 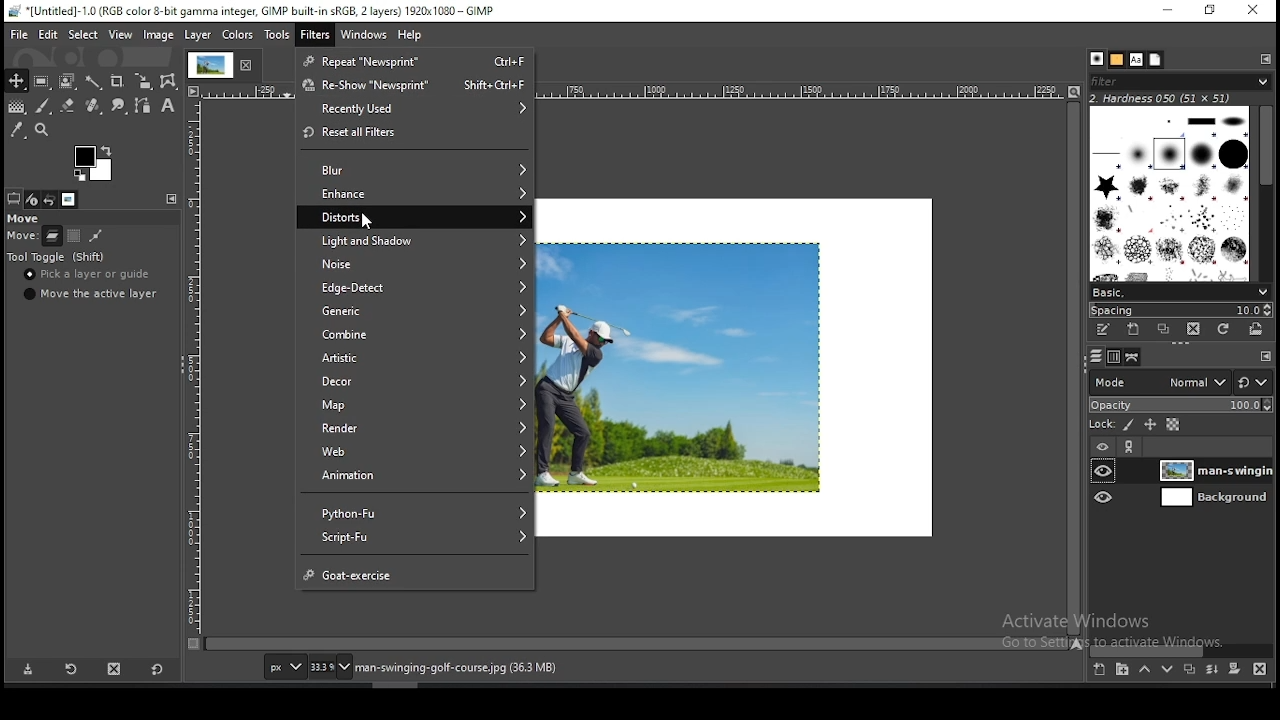 I want to click on filter brushes, so click(x=1179, y=82).